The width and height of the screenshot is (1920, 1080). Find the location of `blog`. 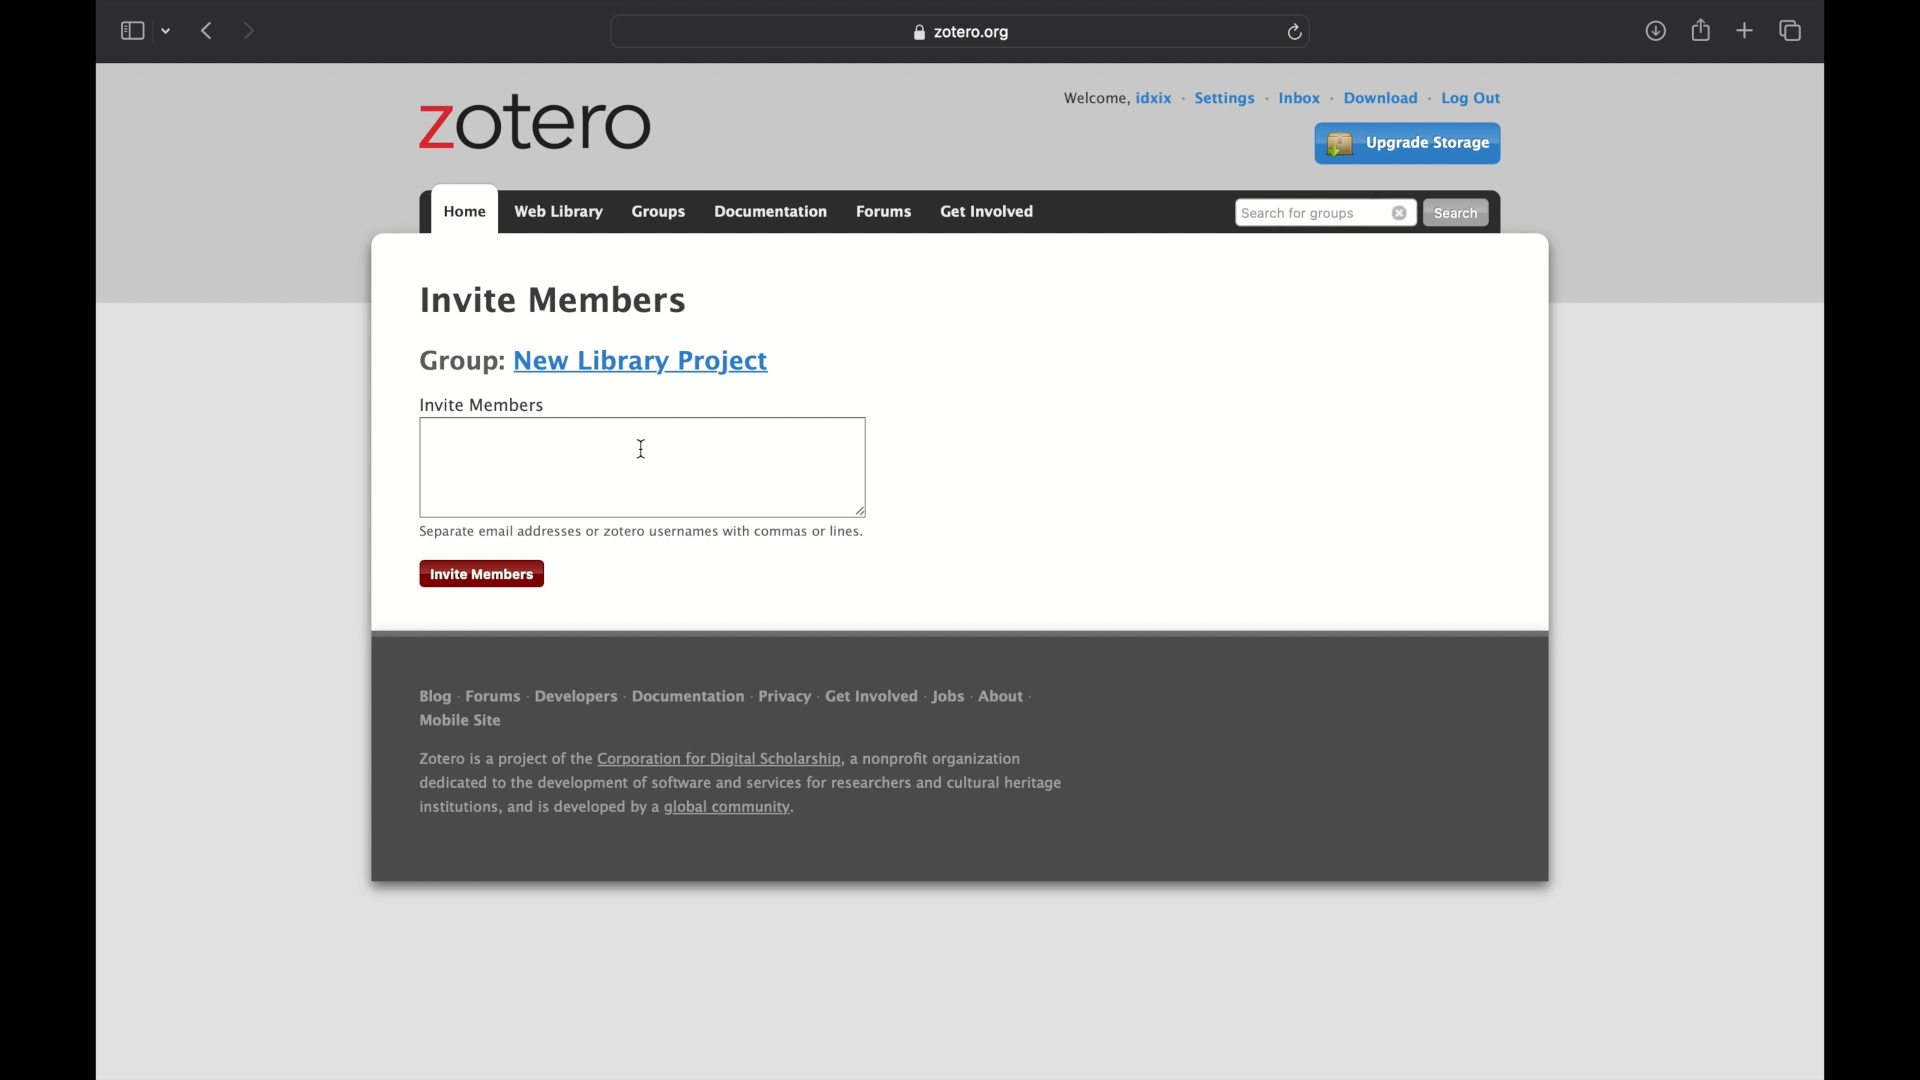

blog is located at coordinates (429, 695).